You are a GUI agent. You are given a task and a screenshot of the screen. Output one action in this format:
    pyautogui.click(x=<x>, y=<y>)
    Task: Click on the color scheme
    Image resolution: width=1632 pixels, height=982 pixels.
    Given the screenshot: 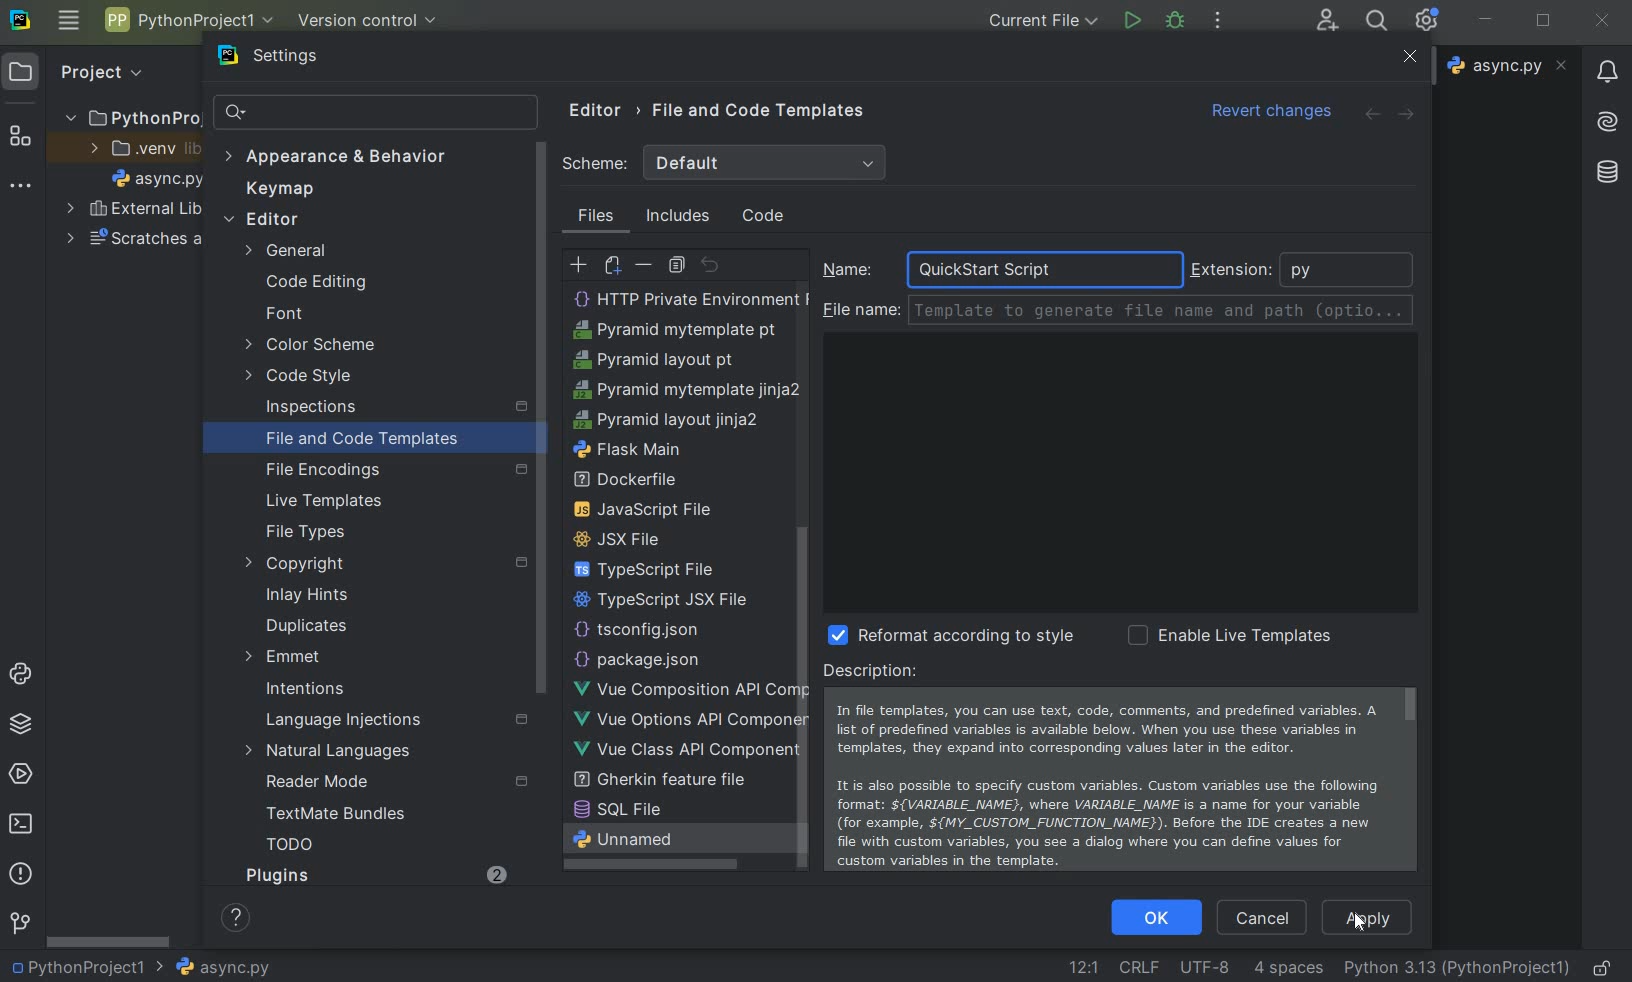 What is the action you would take?
    pyautogui.click(x=324, y=344)
    